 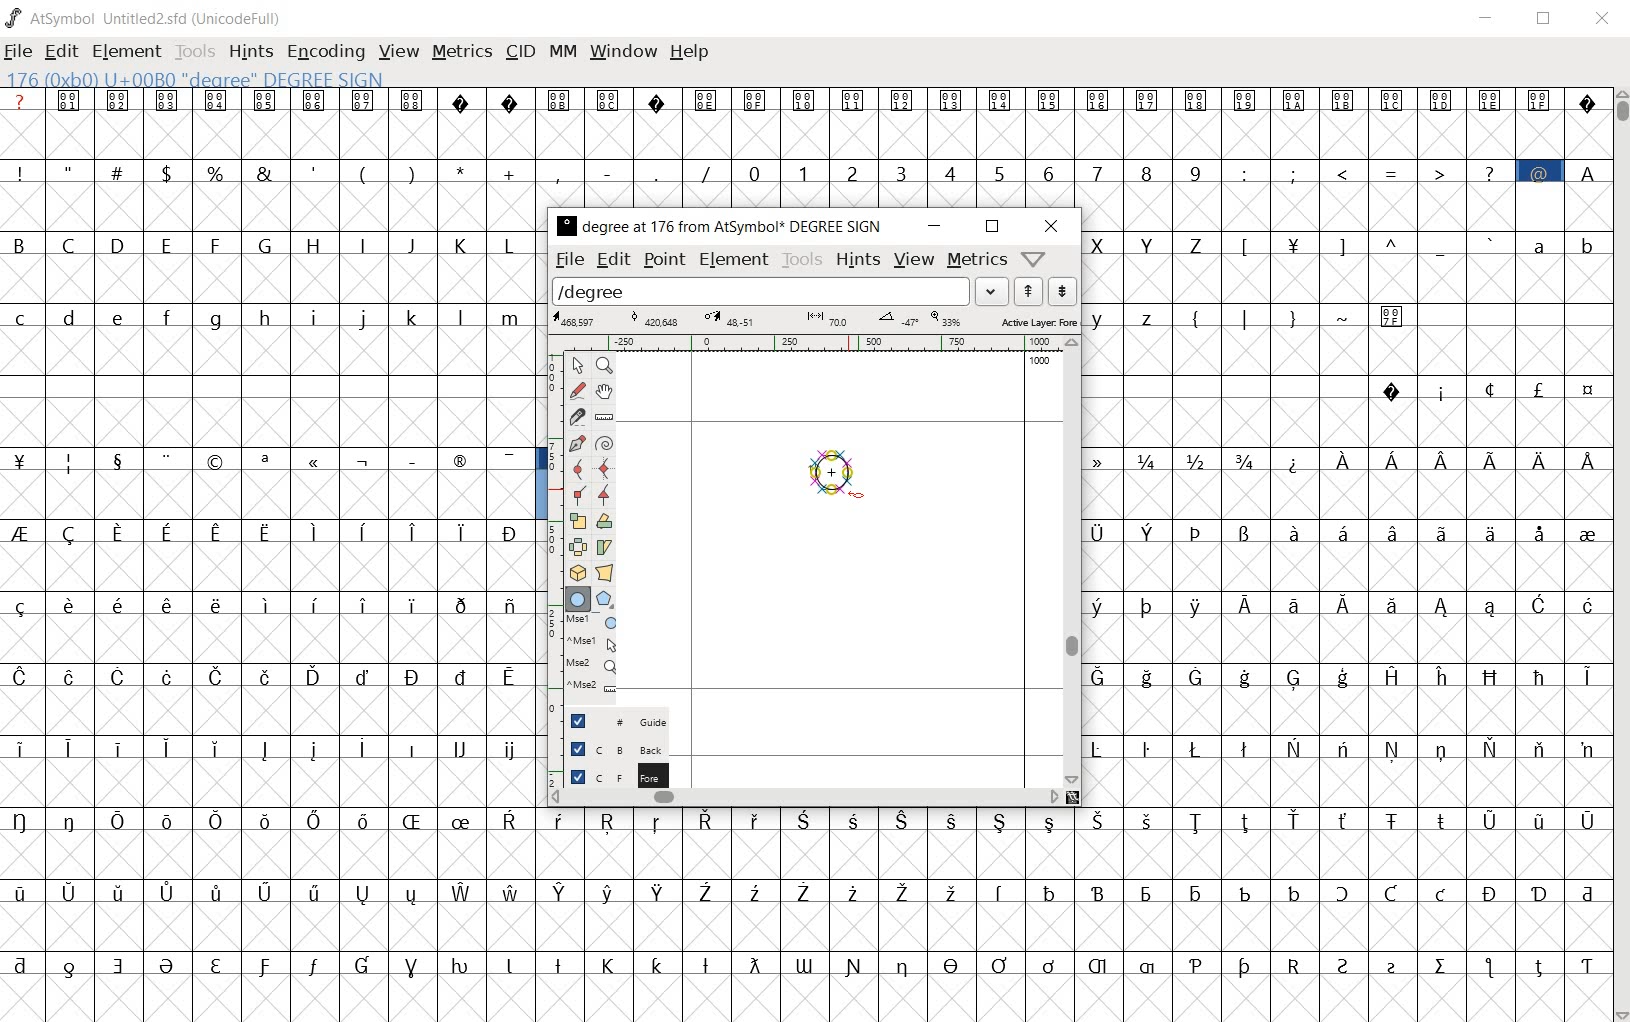 What do you see at coordinates (806, 962) in the screenshot?
I see `special letters` at bounding box center [806, 962].